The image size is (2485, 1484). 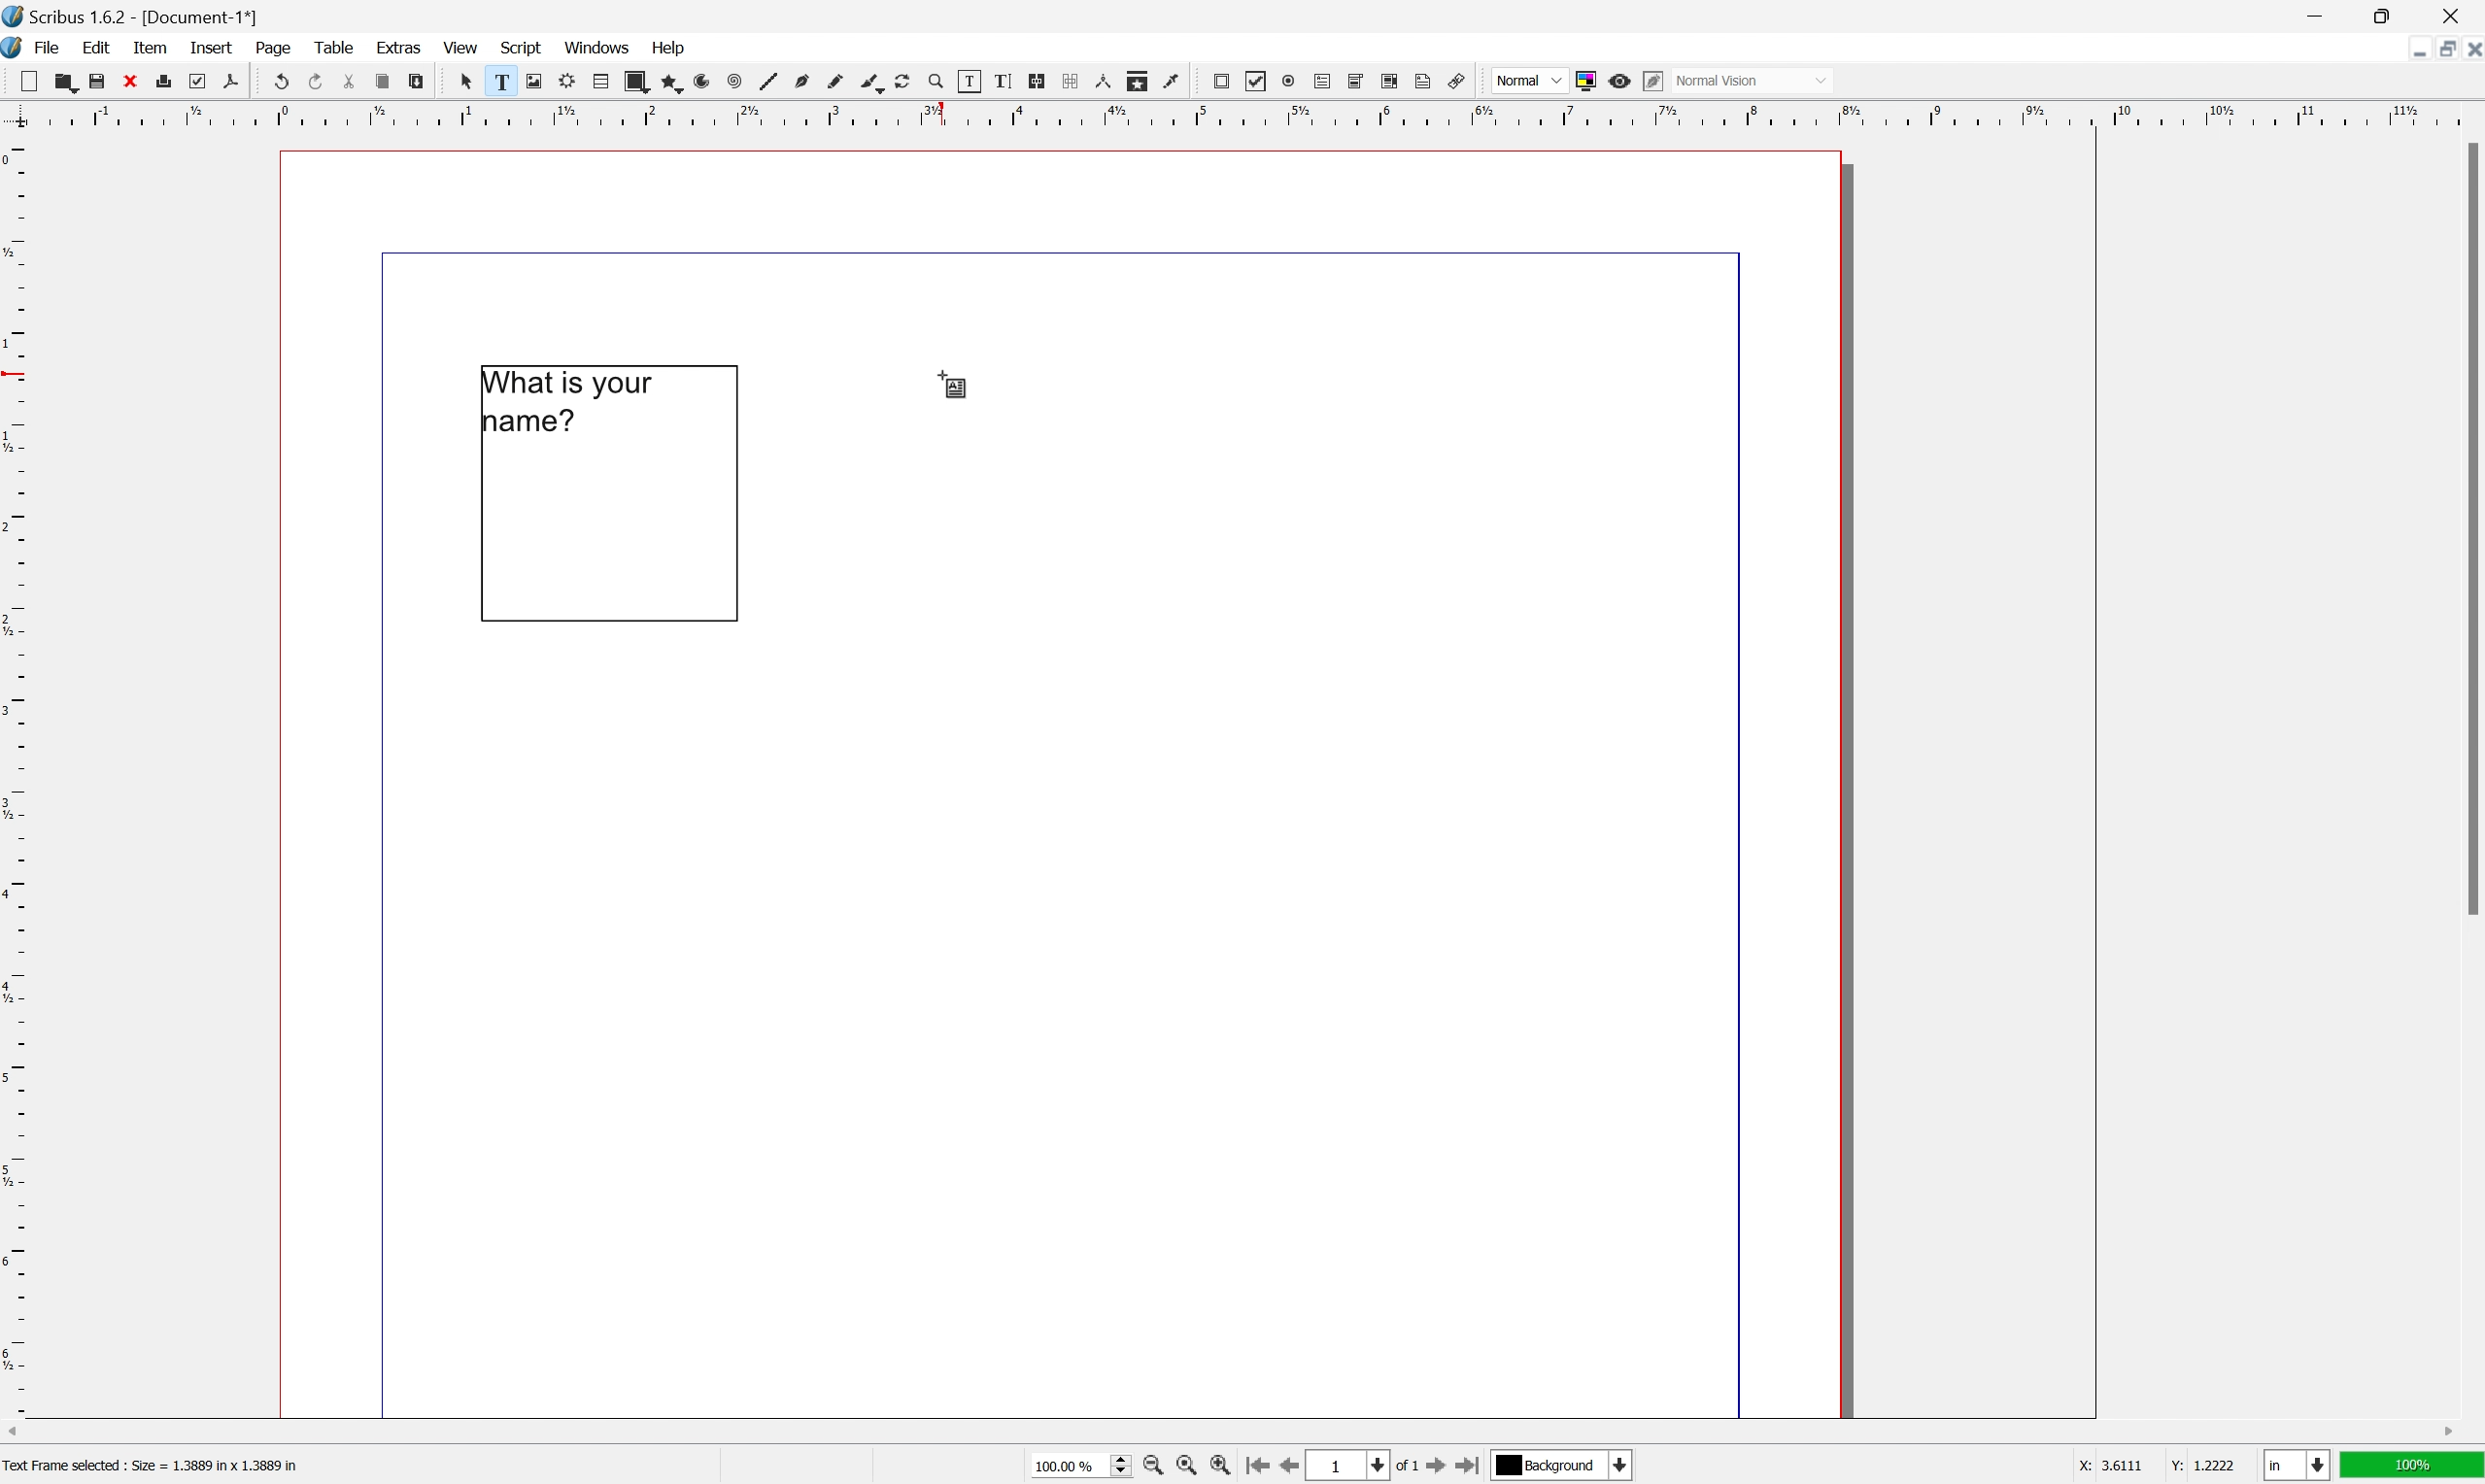 What do you see at coordinates (1154, 1468) in the screenshot?
I see `zoom in` at bounding box center [1154, 1468].